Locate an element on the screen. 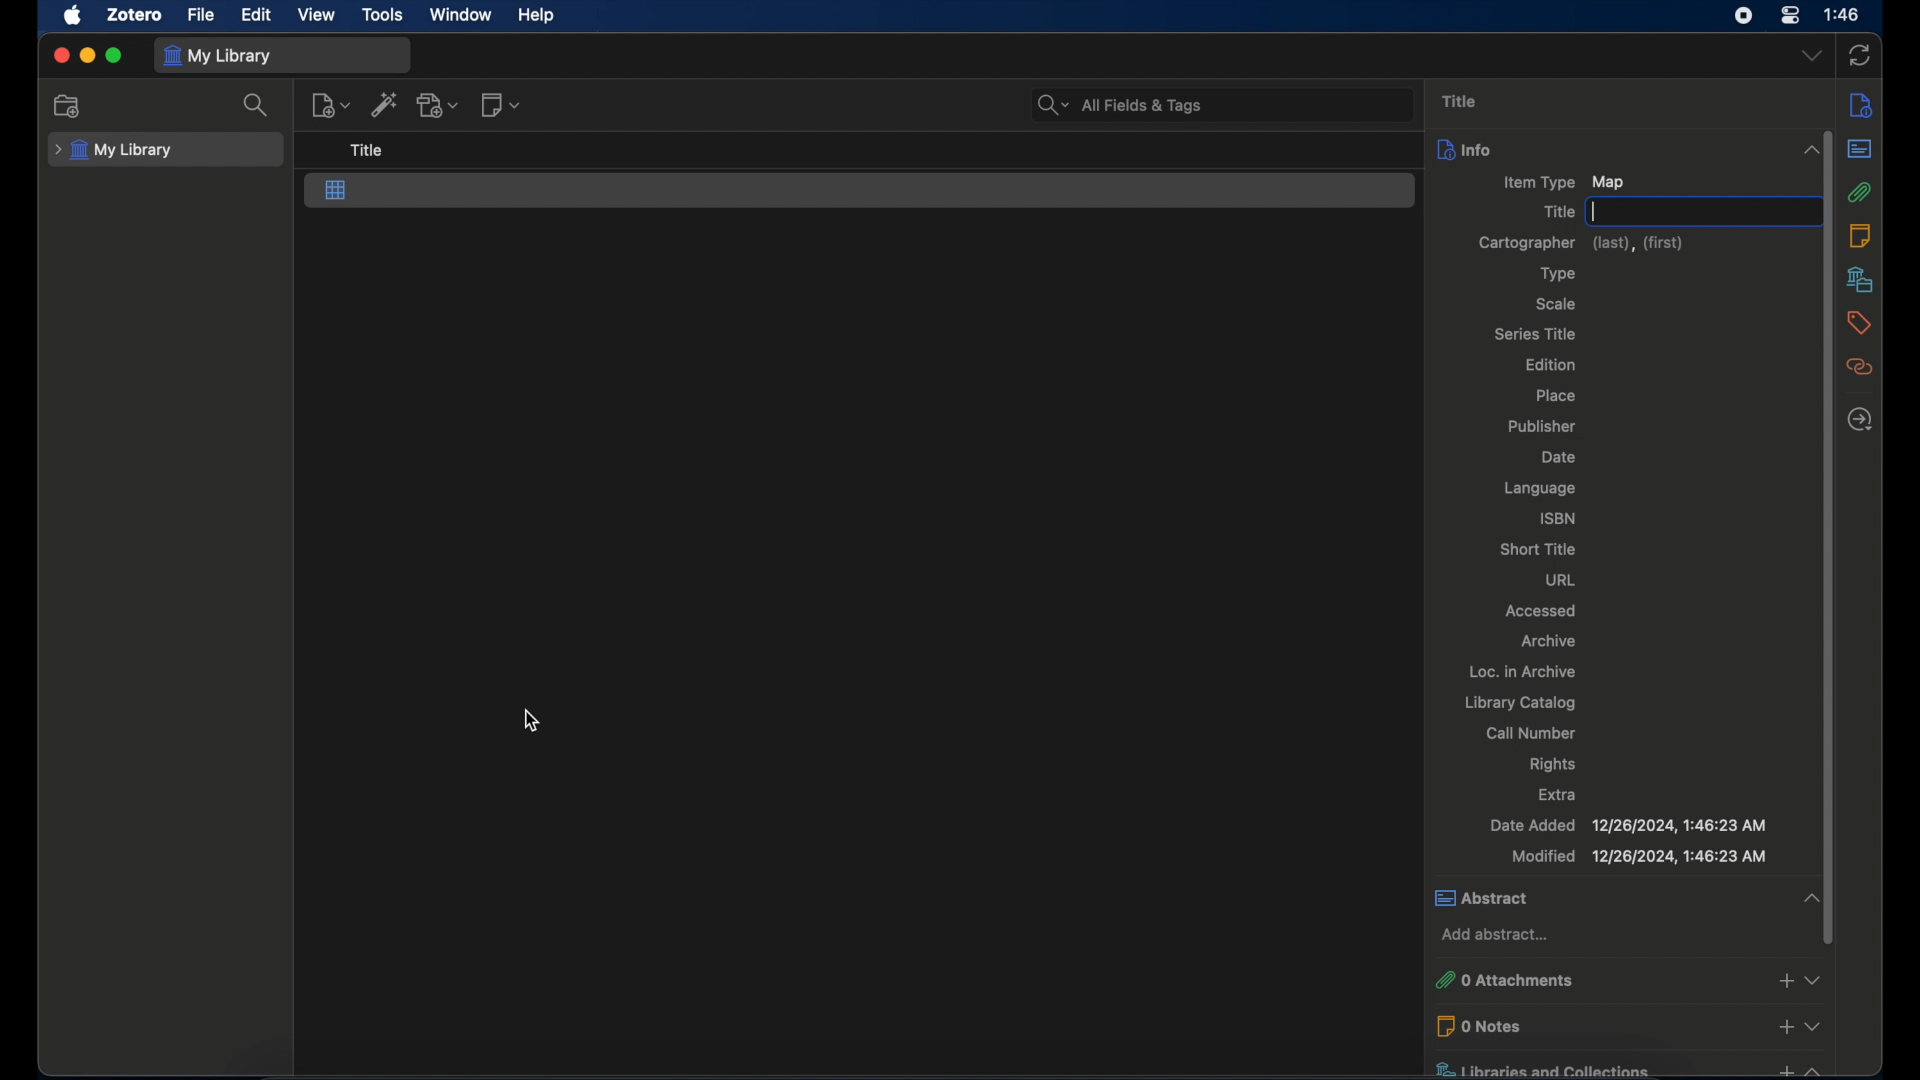 Image resolution: width=1920 pixels, height=1080 pixels. date added 12/26/2024, 1:46:23 AM is located at coordinates (1631, 826).